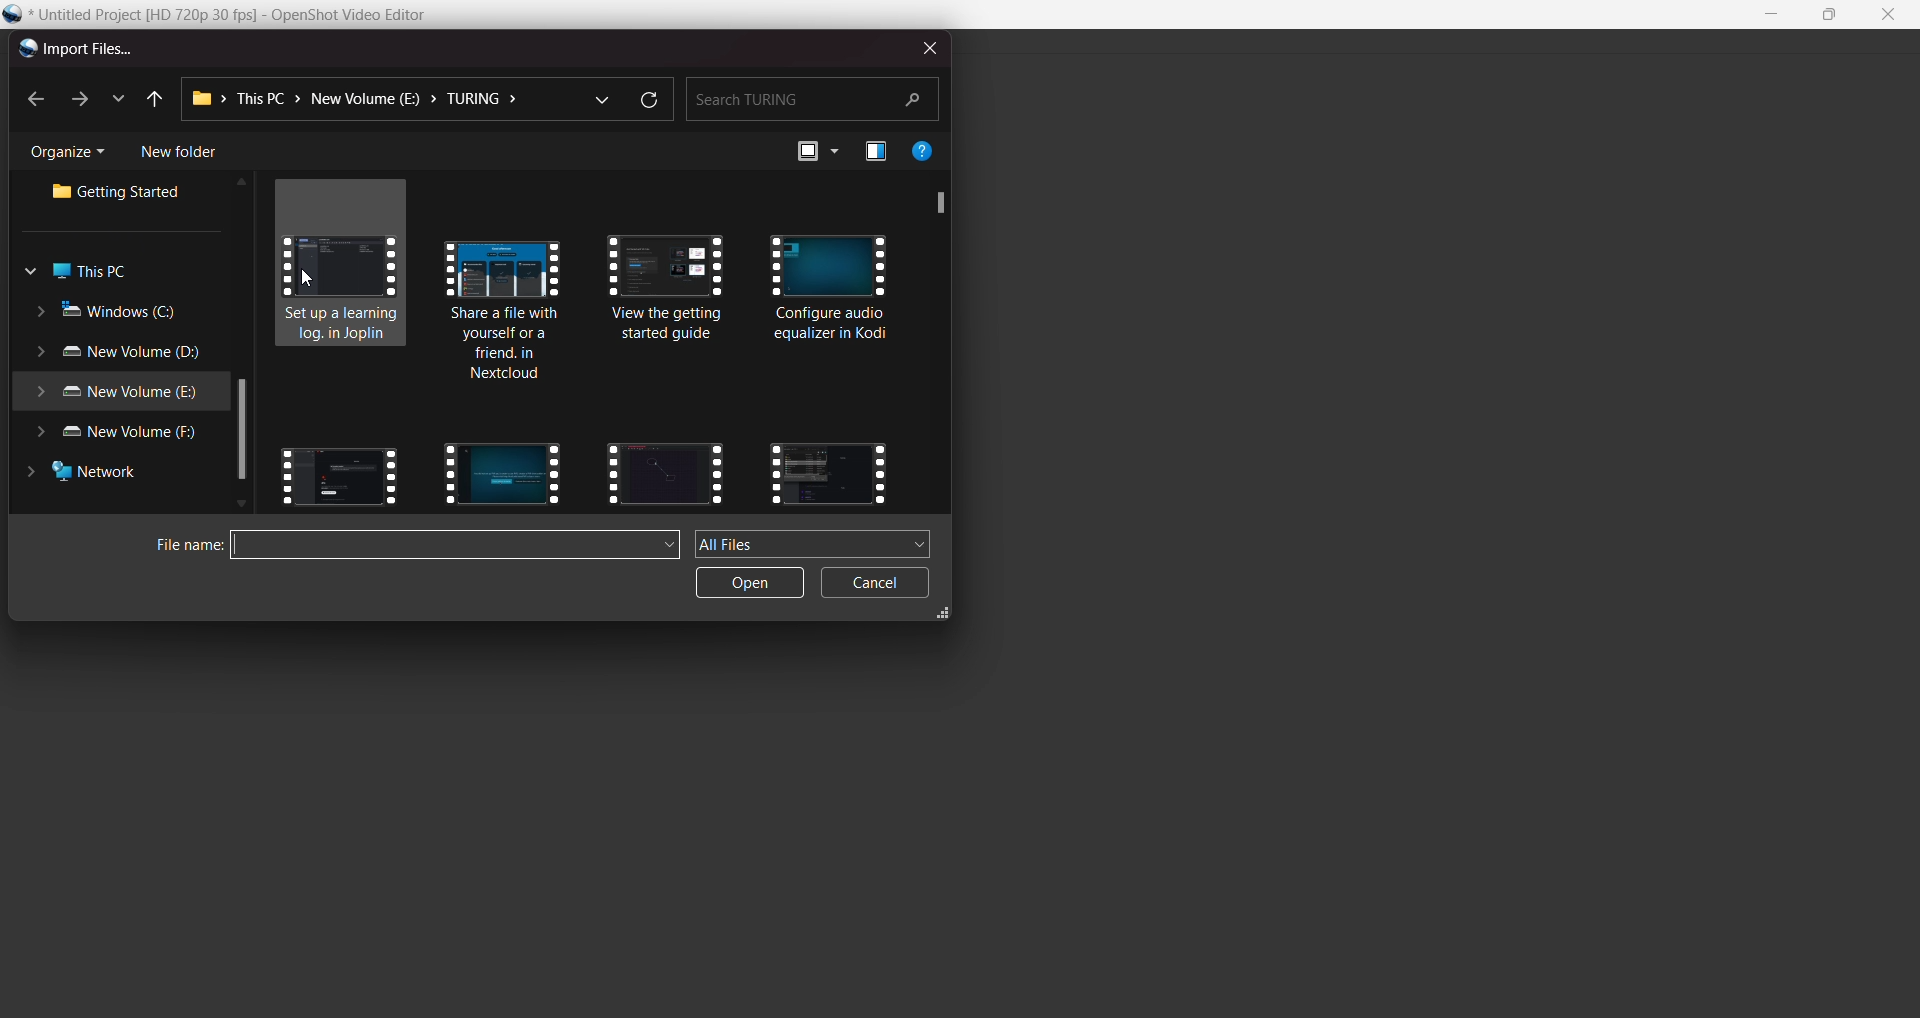 This screenshot has height=1018, width=1920. What do you see at coordinates (876, 153) in the screenshot?
I see `preview` at bounding box center [876, 153].